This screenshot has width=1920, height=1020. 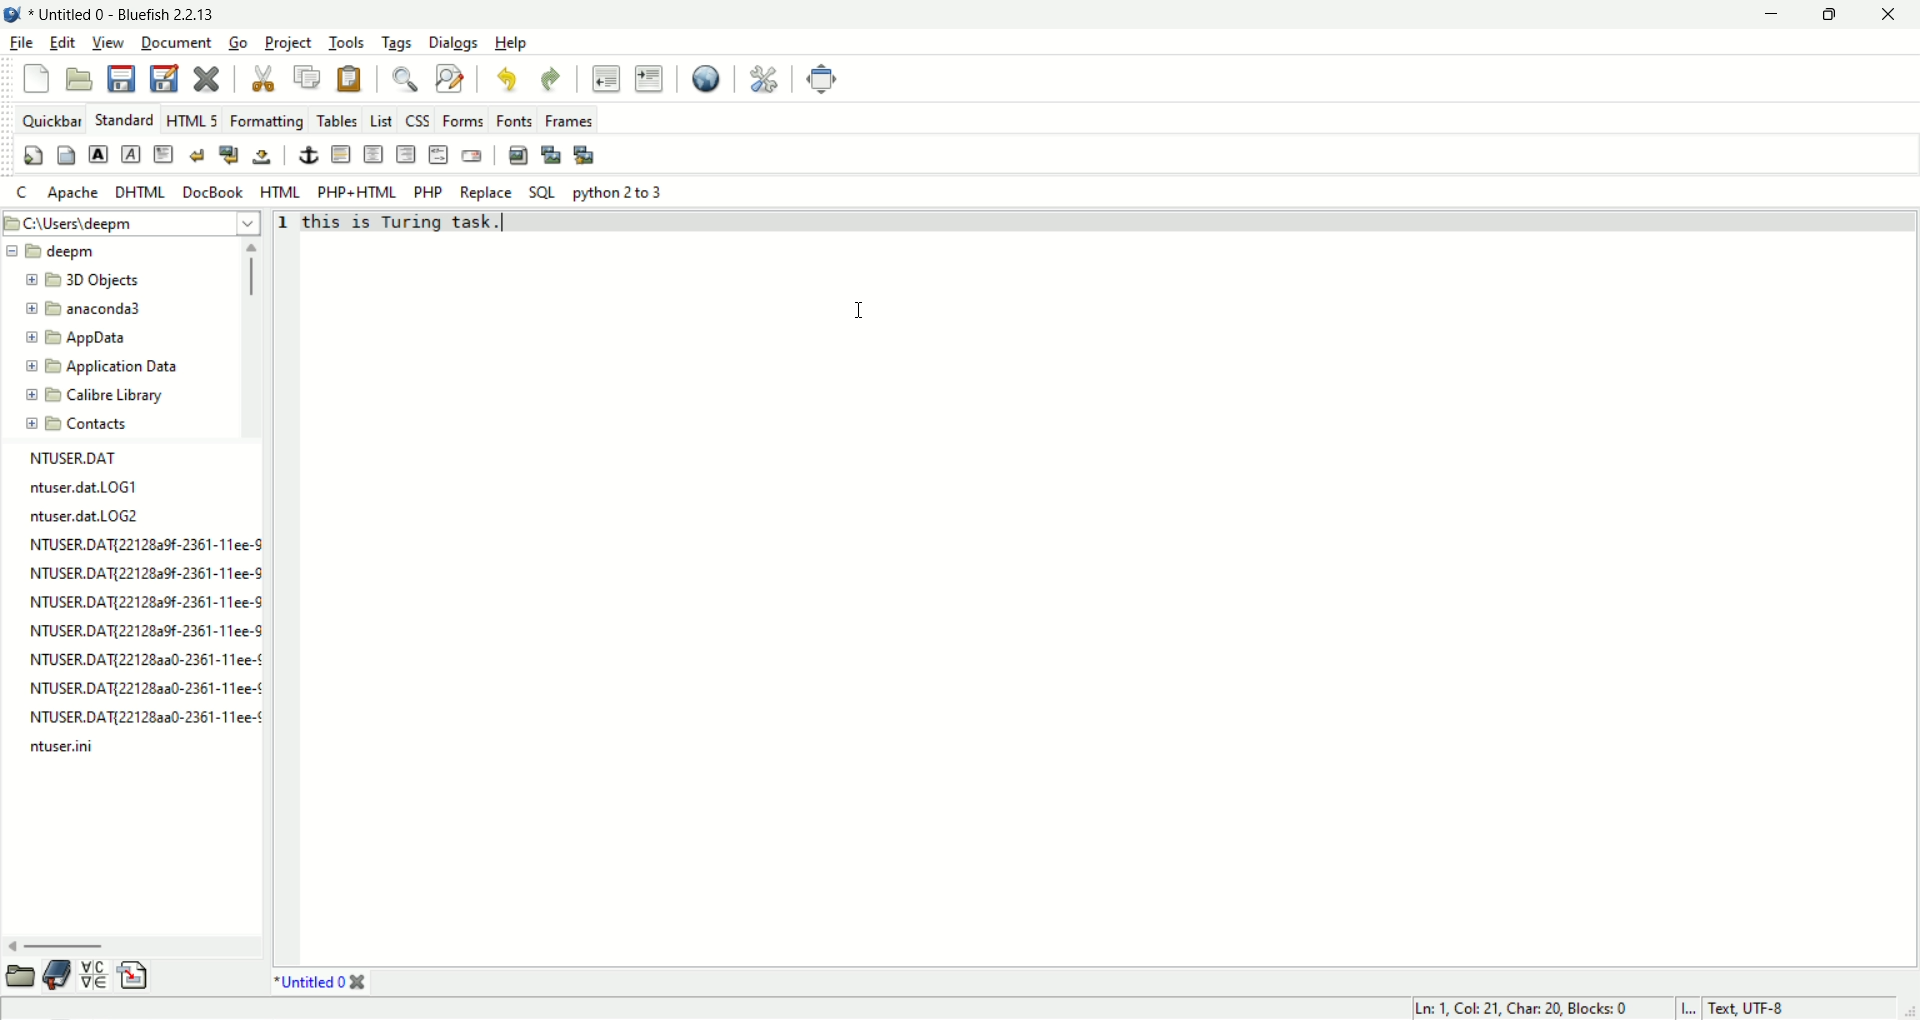 I want to click on cursor, so click(x=855, y=307).